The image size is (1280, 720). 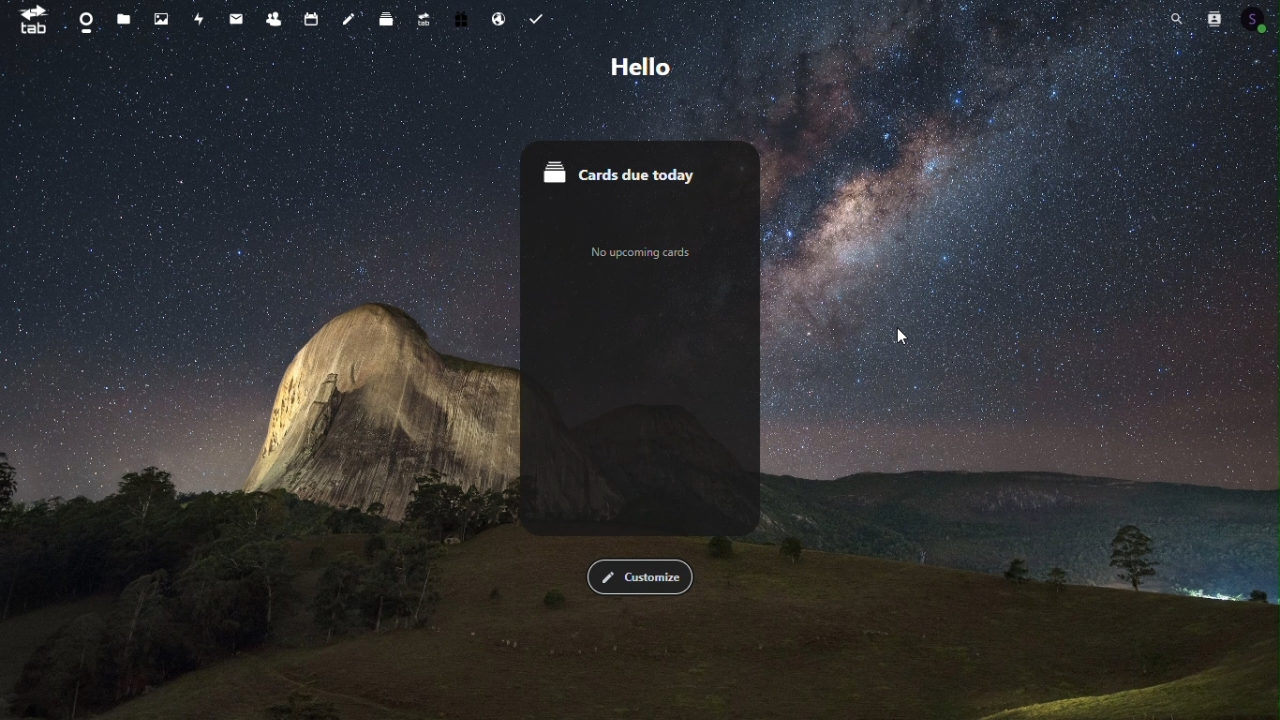 I want to click on mail, so click(x=235, y=18).